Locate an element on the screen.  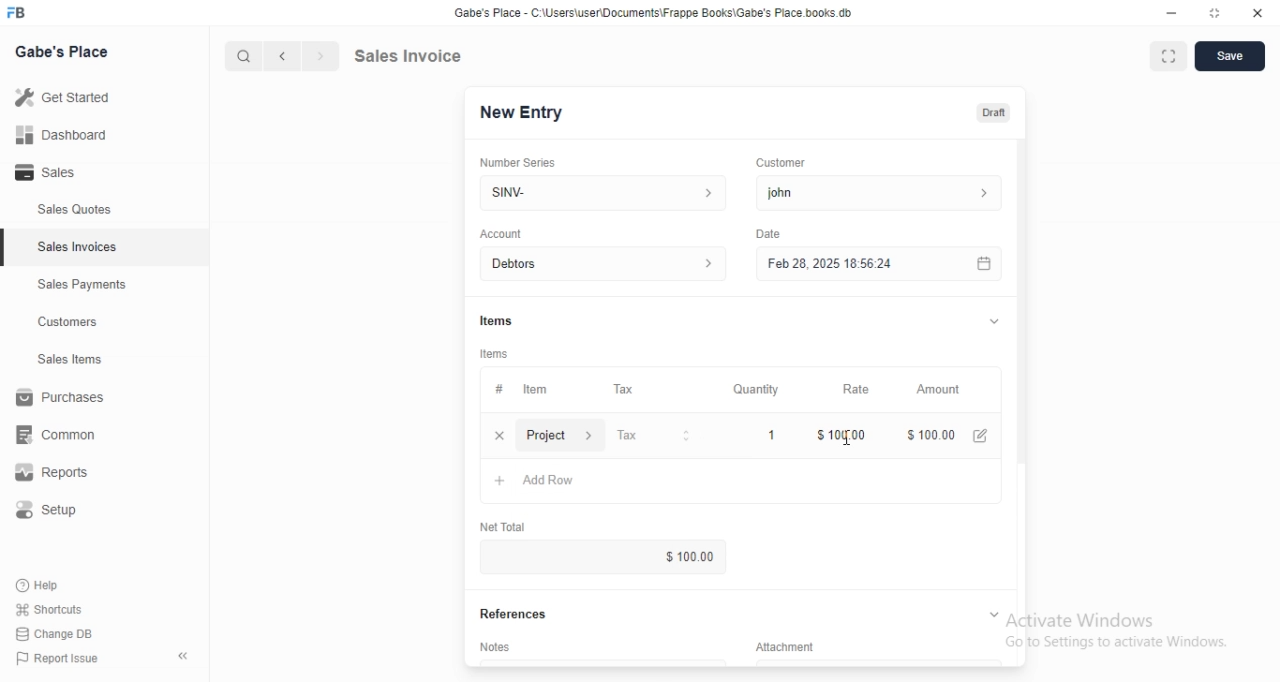
Account is located at coordinates (607, 264).